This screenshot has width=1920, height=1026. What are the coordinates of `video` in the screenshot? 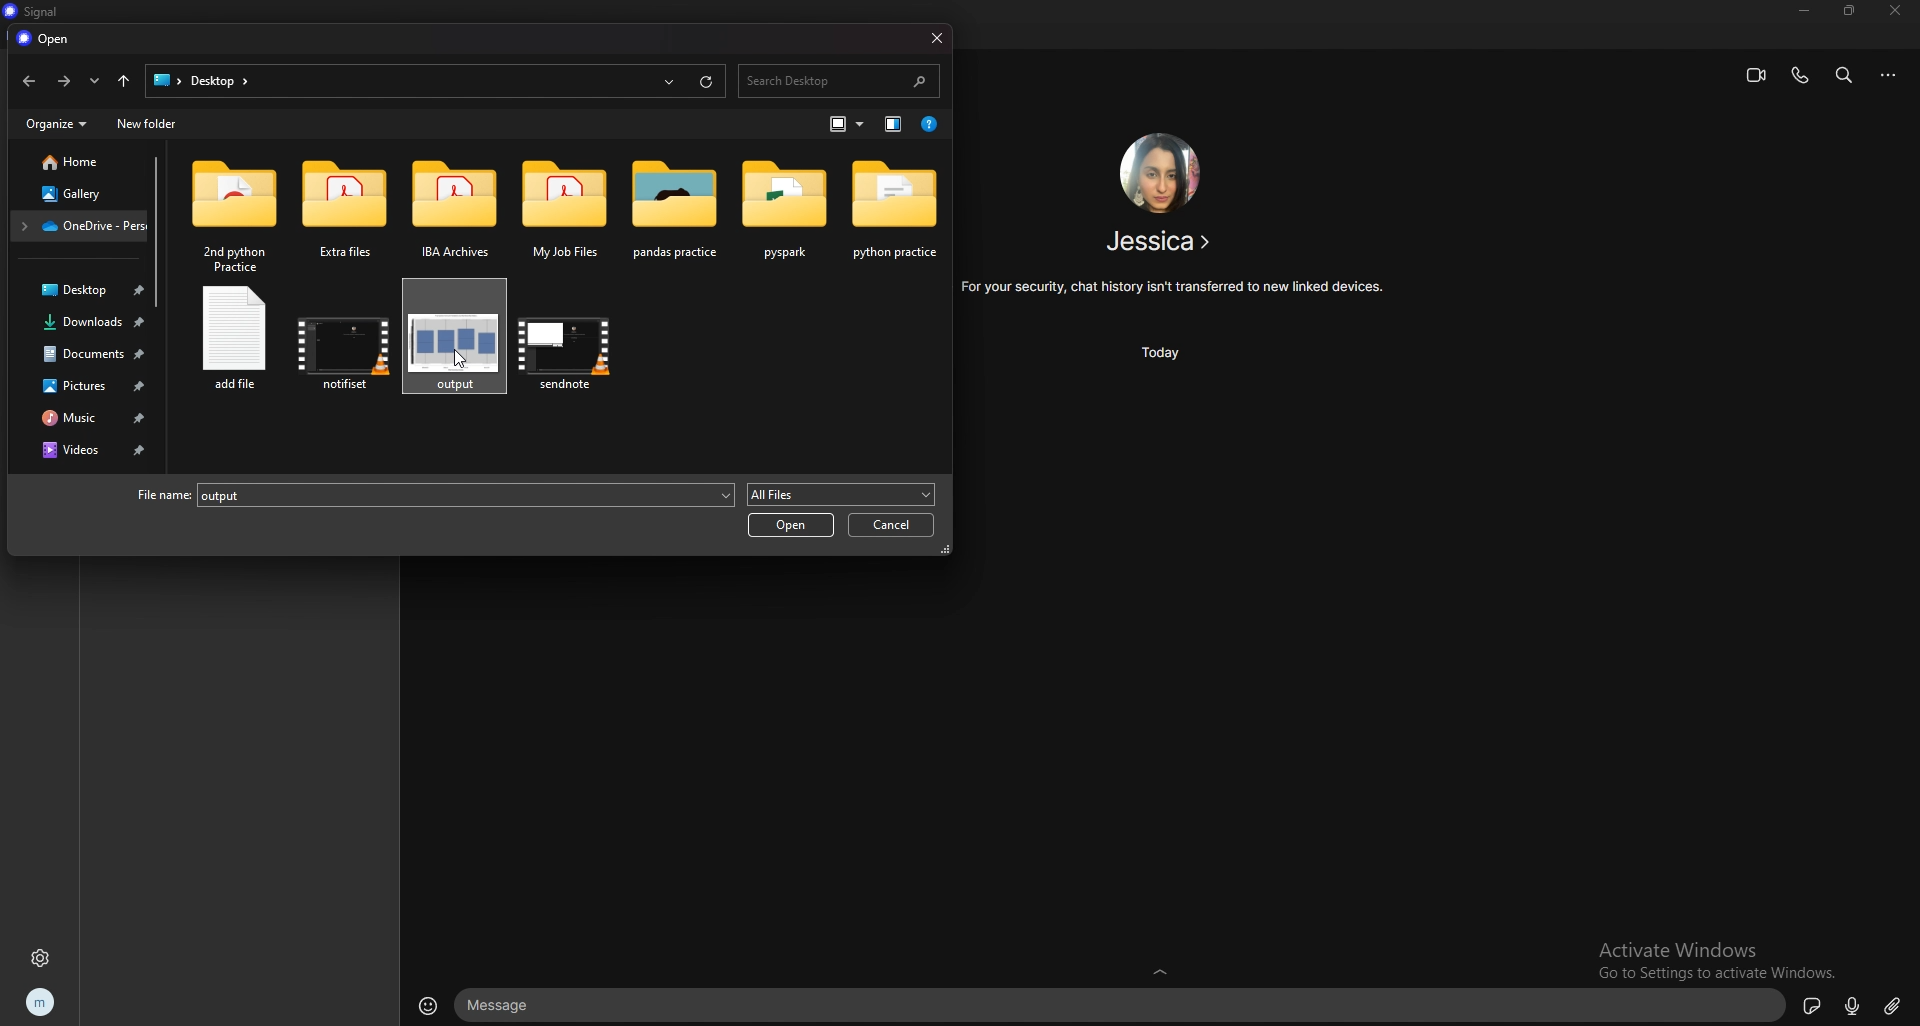 It's located at (341, 351).